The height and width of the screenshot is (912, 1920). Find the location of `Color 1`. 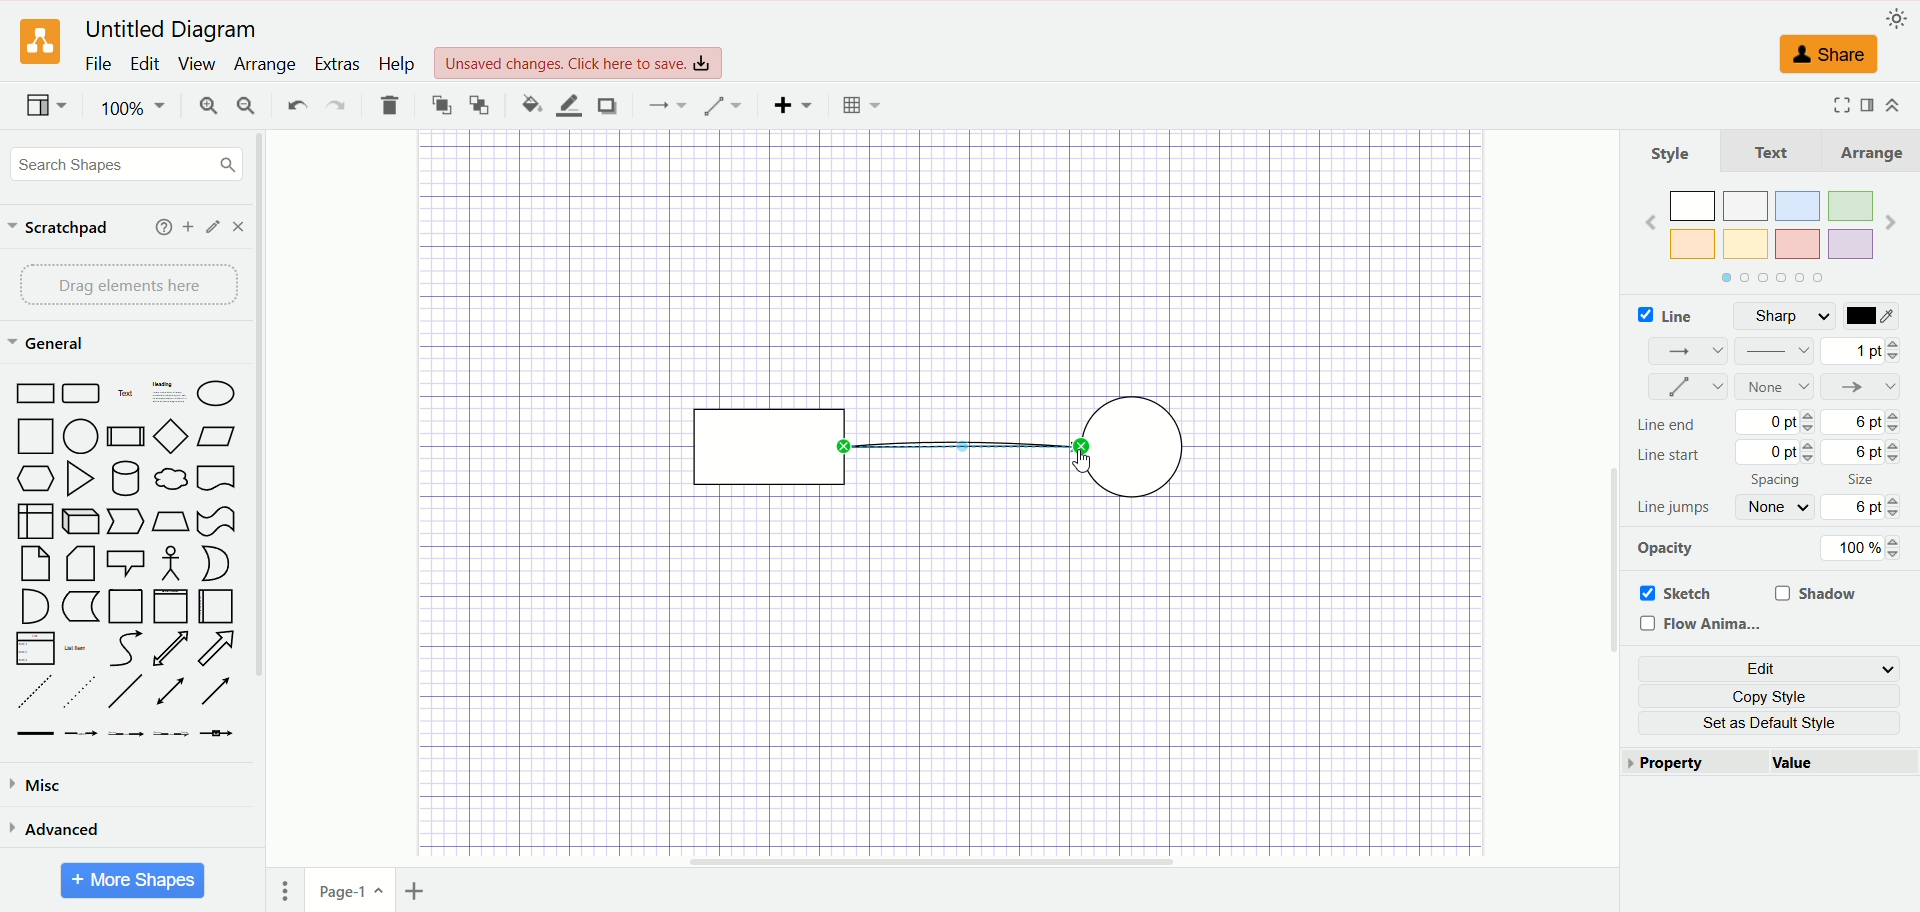

Color 1 is located at coordinates (1694, 204).